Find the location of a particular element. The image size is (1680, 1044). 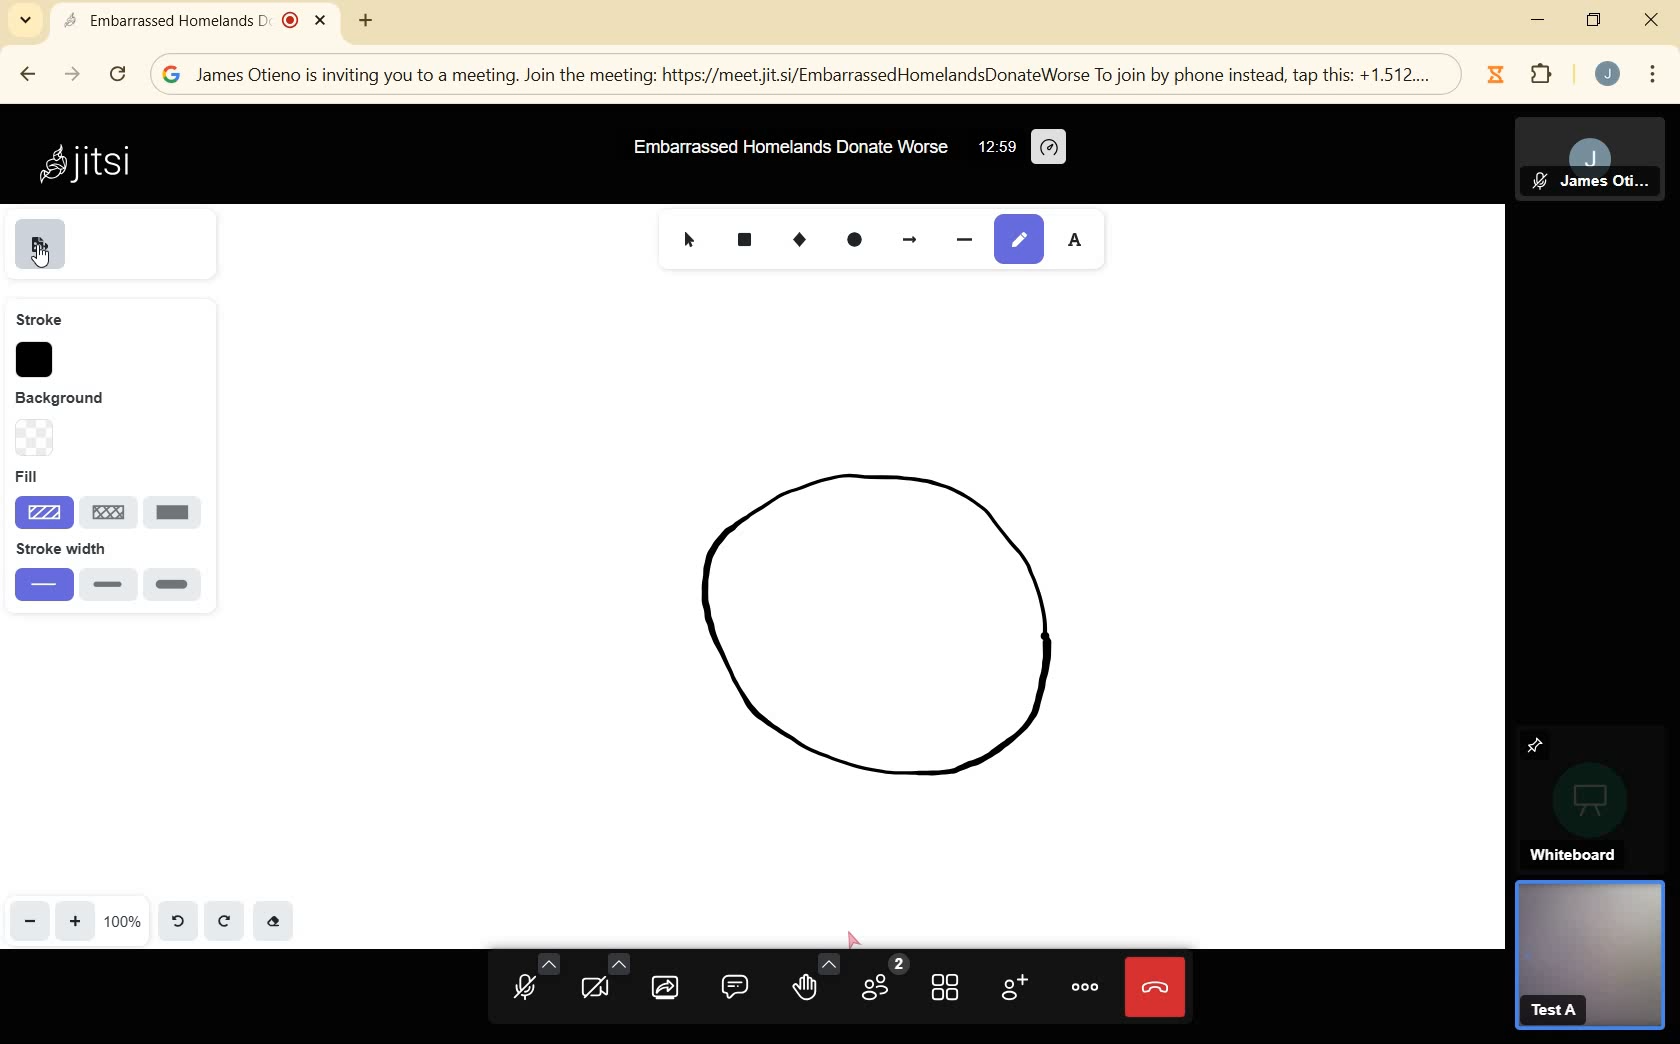

diamond is located at coordinates (798, 241).